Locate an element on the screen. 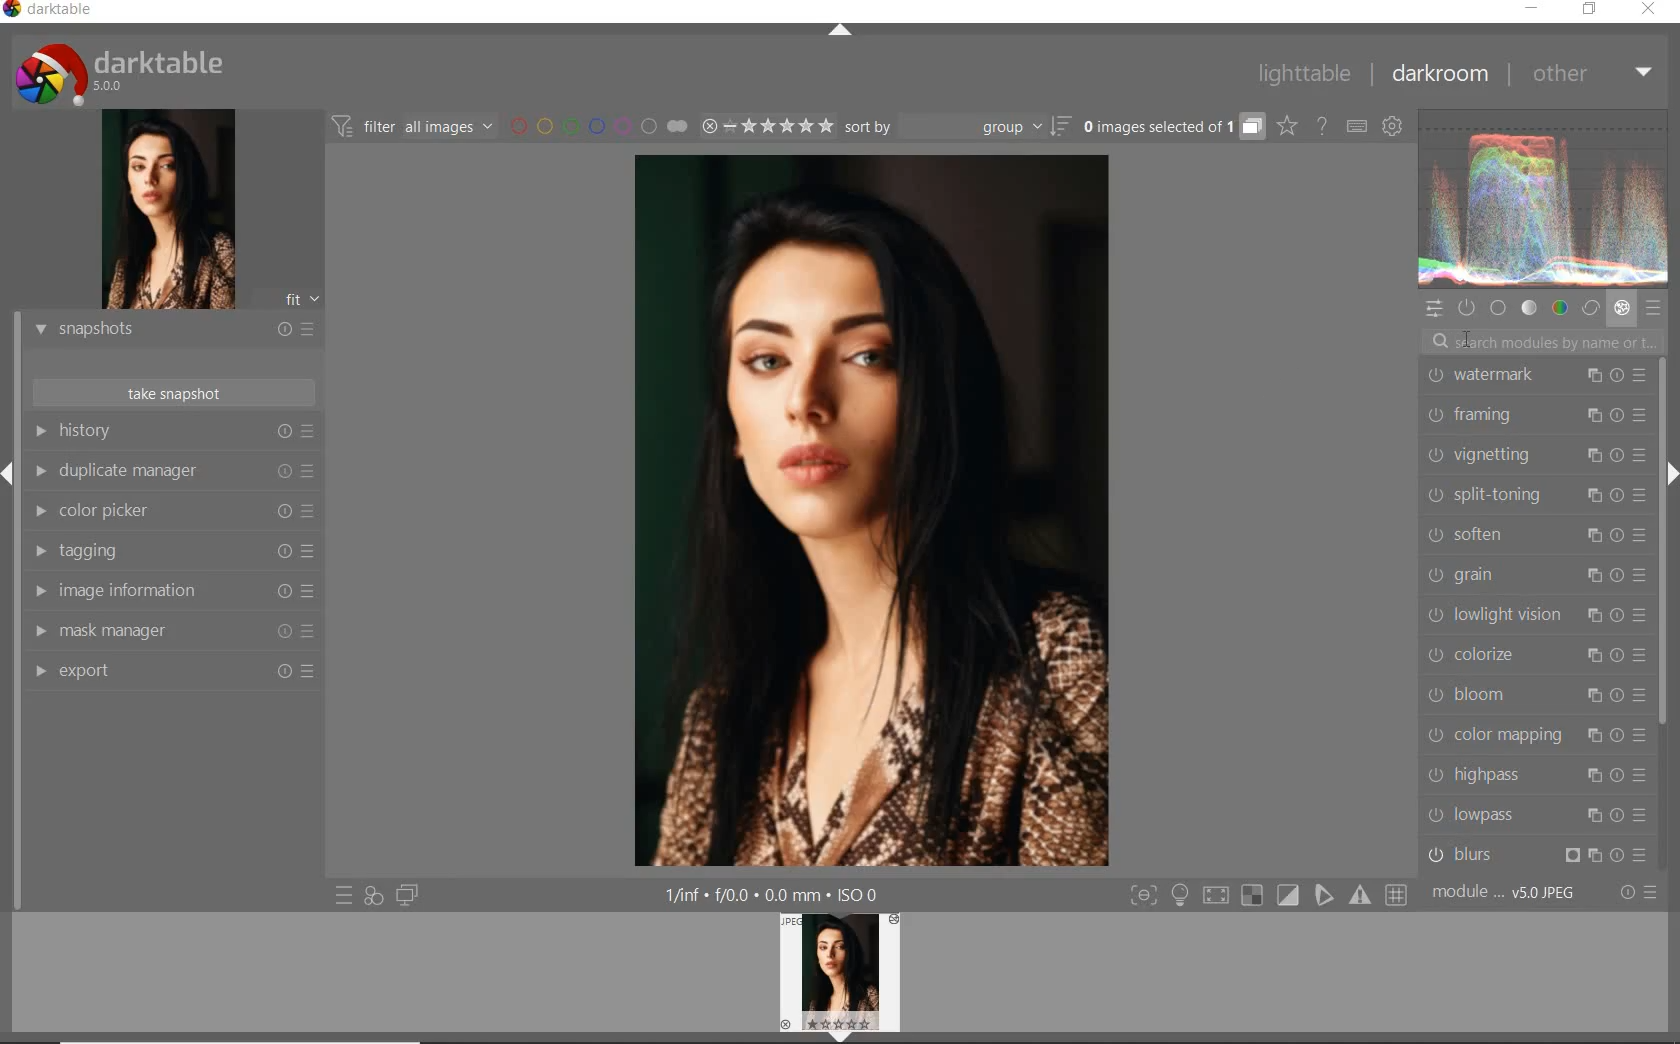 The width and height of the screenshot is (1680, 1044). click to change overlays on thumbnails is located at coordinates (1288, 128).